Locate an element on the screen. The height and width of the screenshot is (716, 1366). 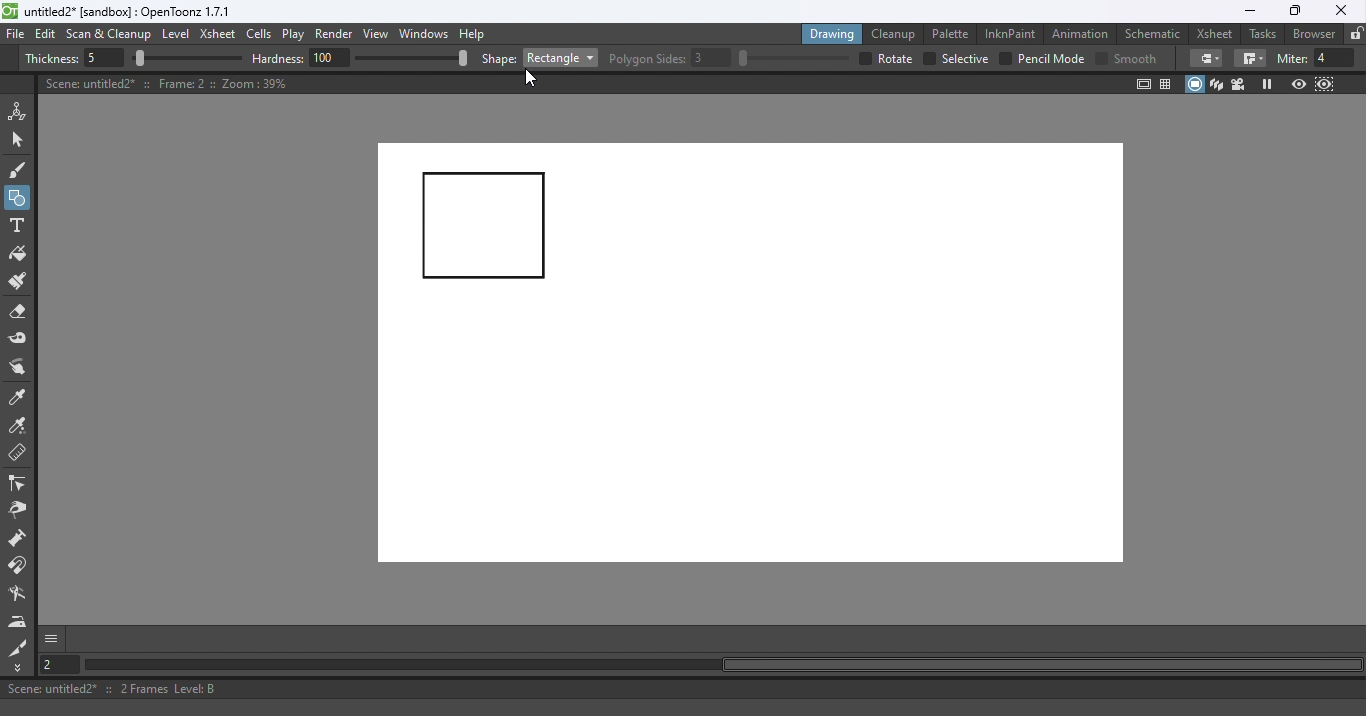
File is located at coordinates (16, 35).